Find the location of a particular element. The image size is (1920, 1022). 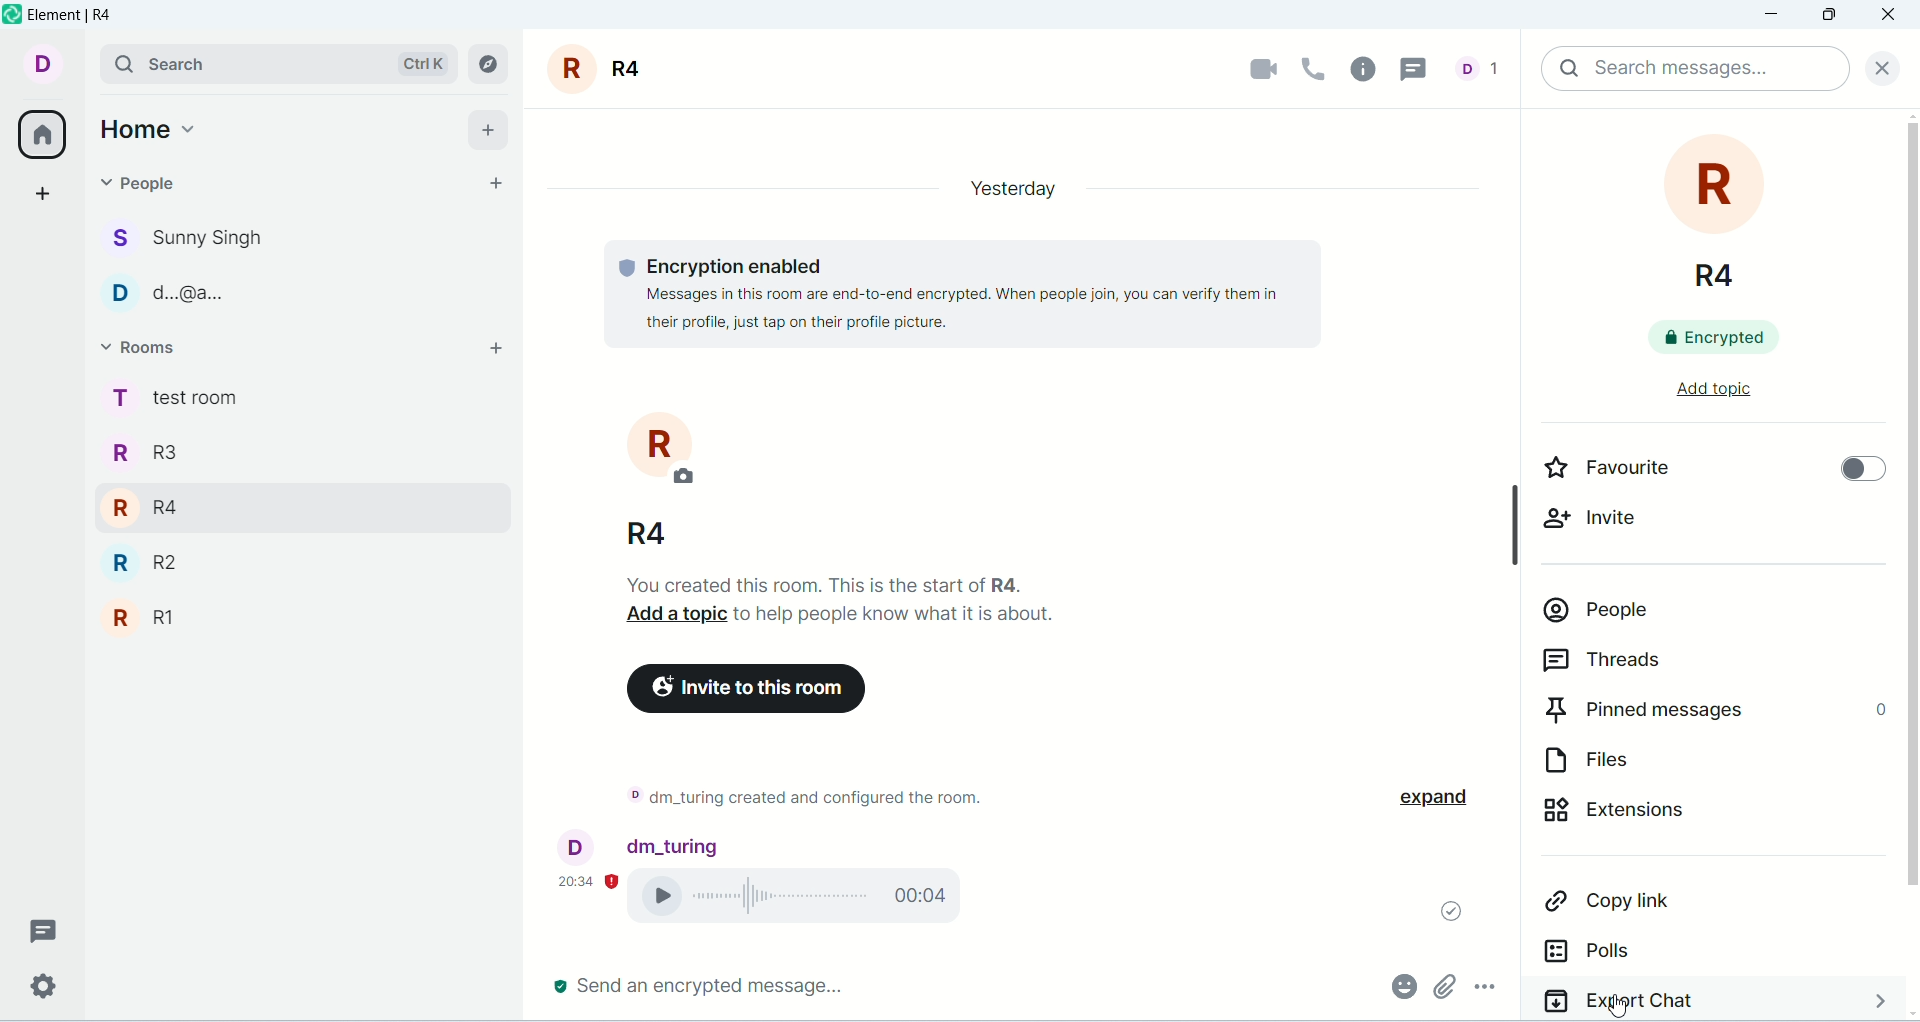

extensions is located at coordinates (1685, 816).